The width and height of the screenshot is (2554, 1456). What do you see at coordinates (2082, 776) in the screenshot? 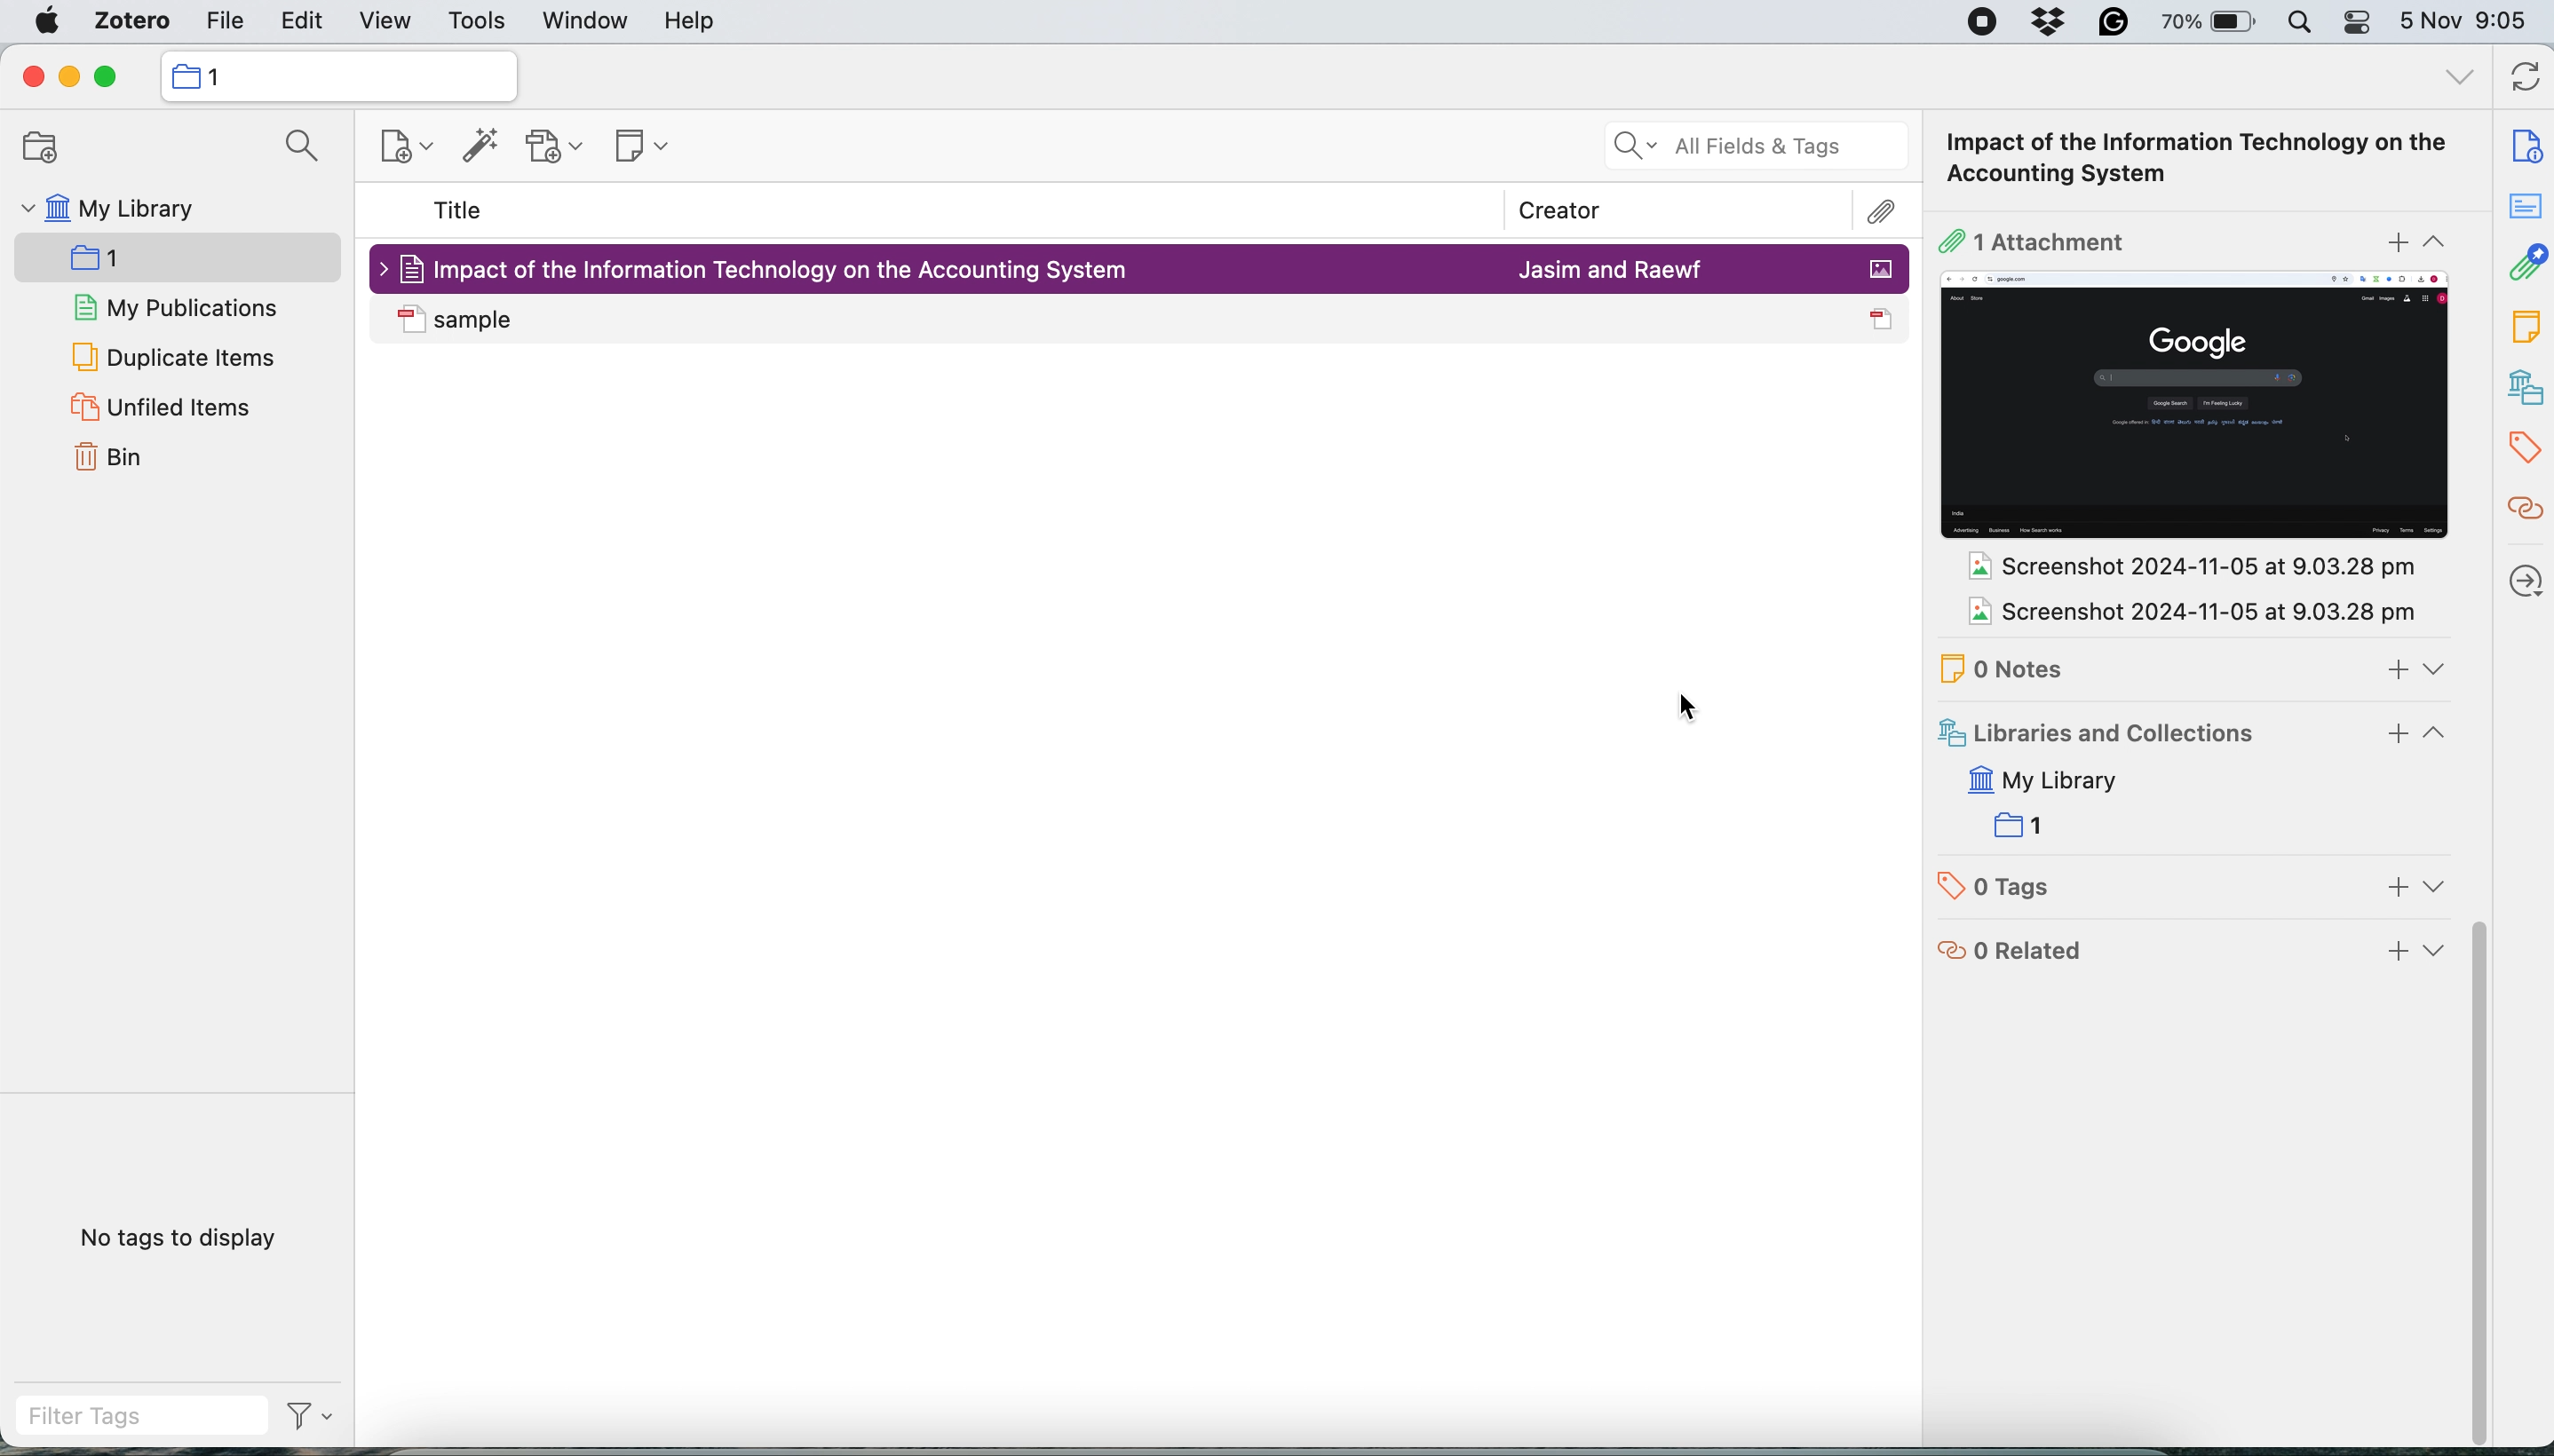
I see `my library` at bounding box center [2082, 776].